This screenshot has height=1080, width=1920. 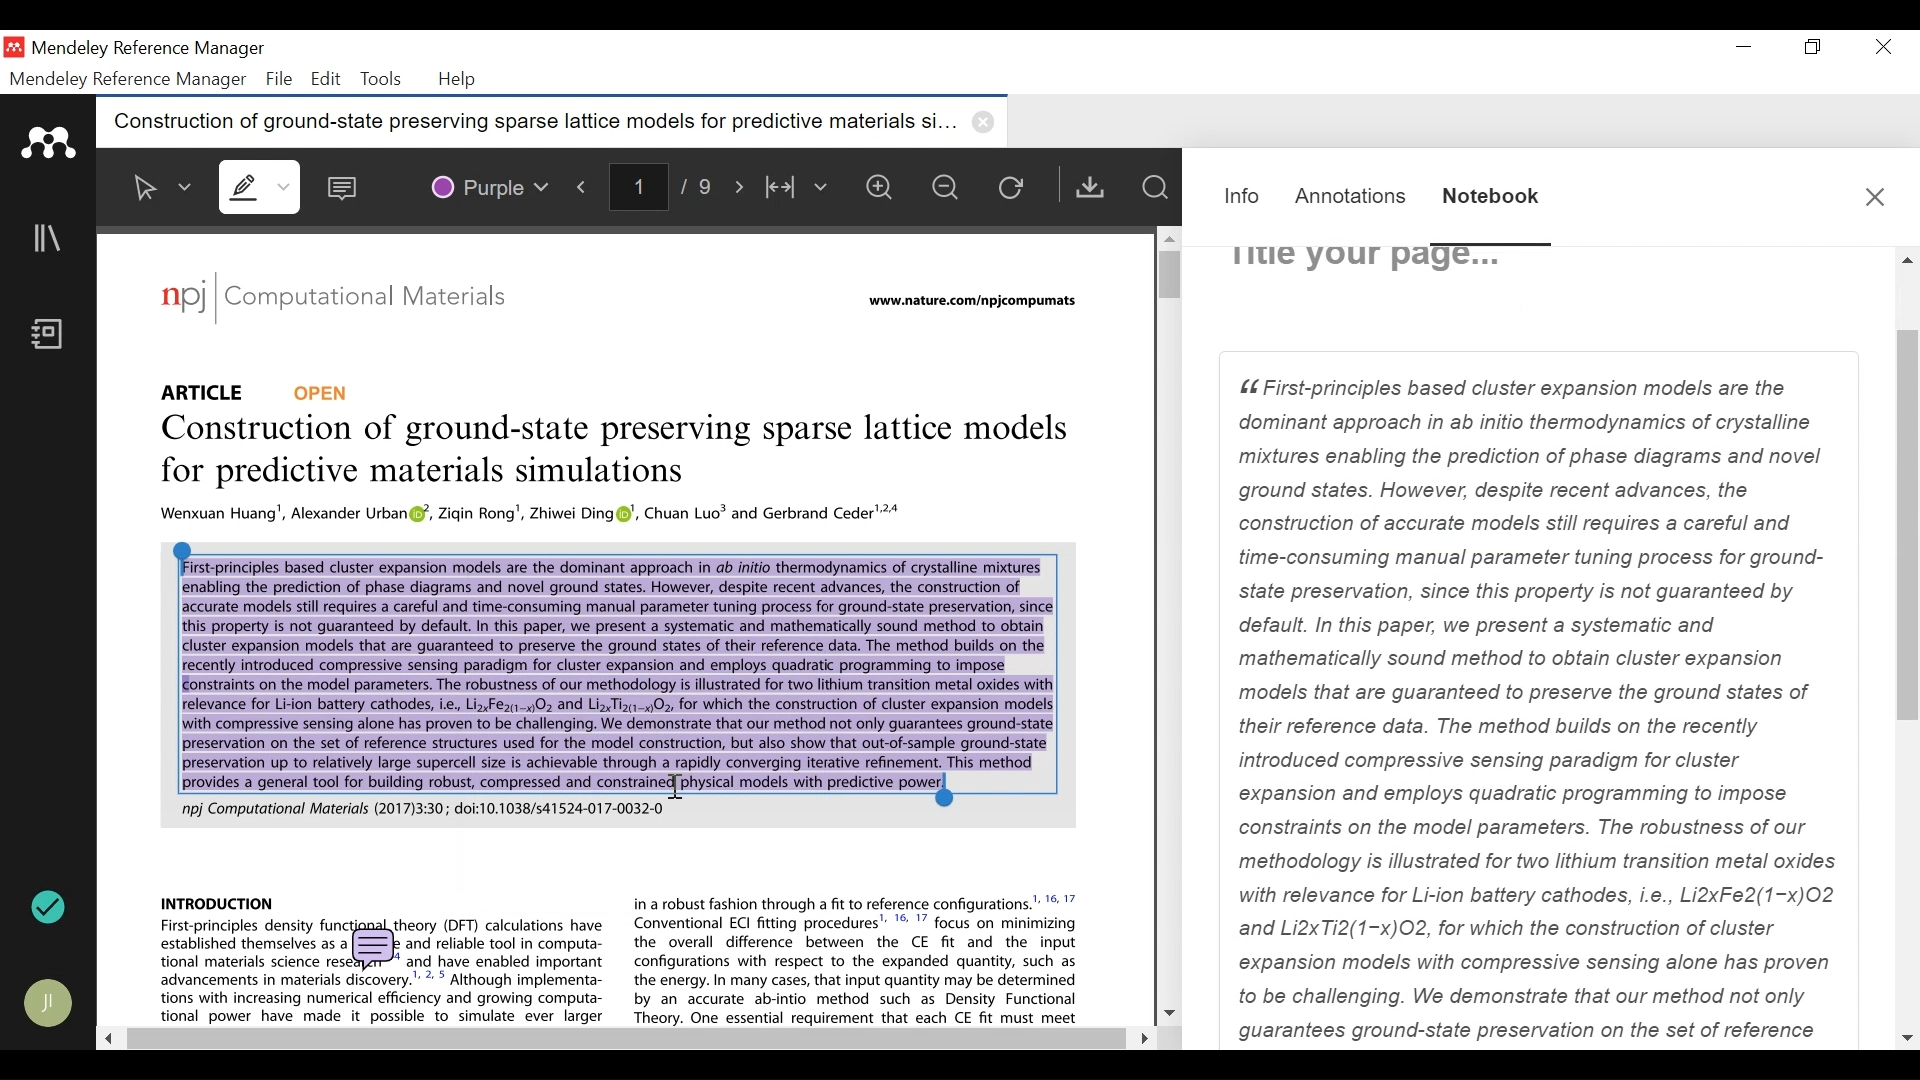 I want to click on Mendeley logo, so click(x=52, y=143).